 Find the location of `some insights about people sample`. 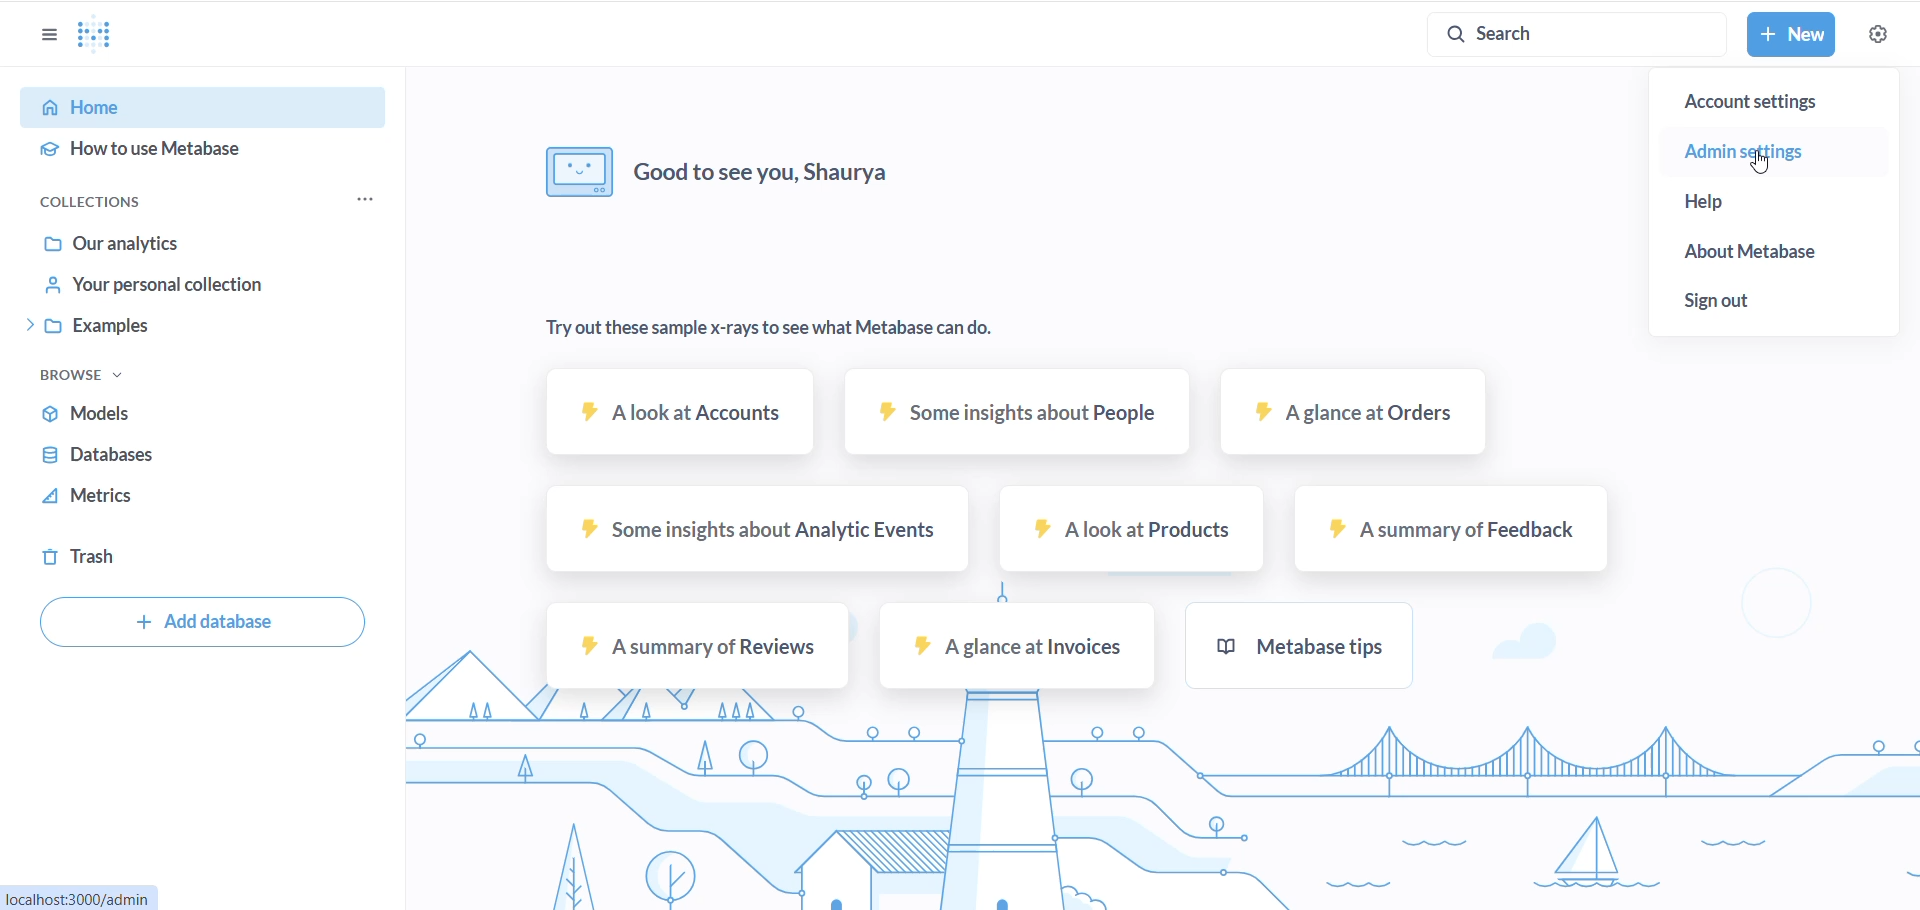

some insights about people sample is located at coordinates (1011, 411).